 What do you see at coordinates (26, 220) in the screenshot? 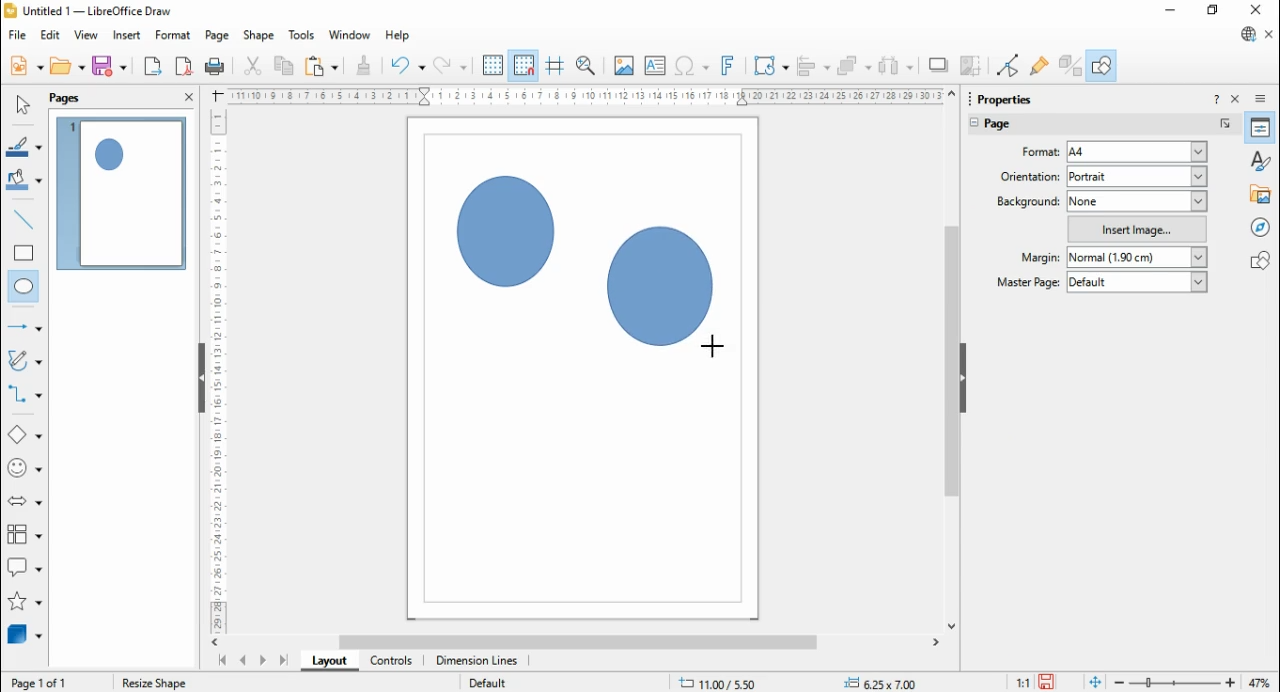
I see `insert line` at bounding box center [26, 220].